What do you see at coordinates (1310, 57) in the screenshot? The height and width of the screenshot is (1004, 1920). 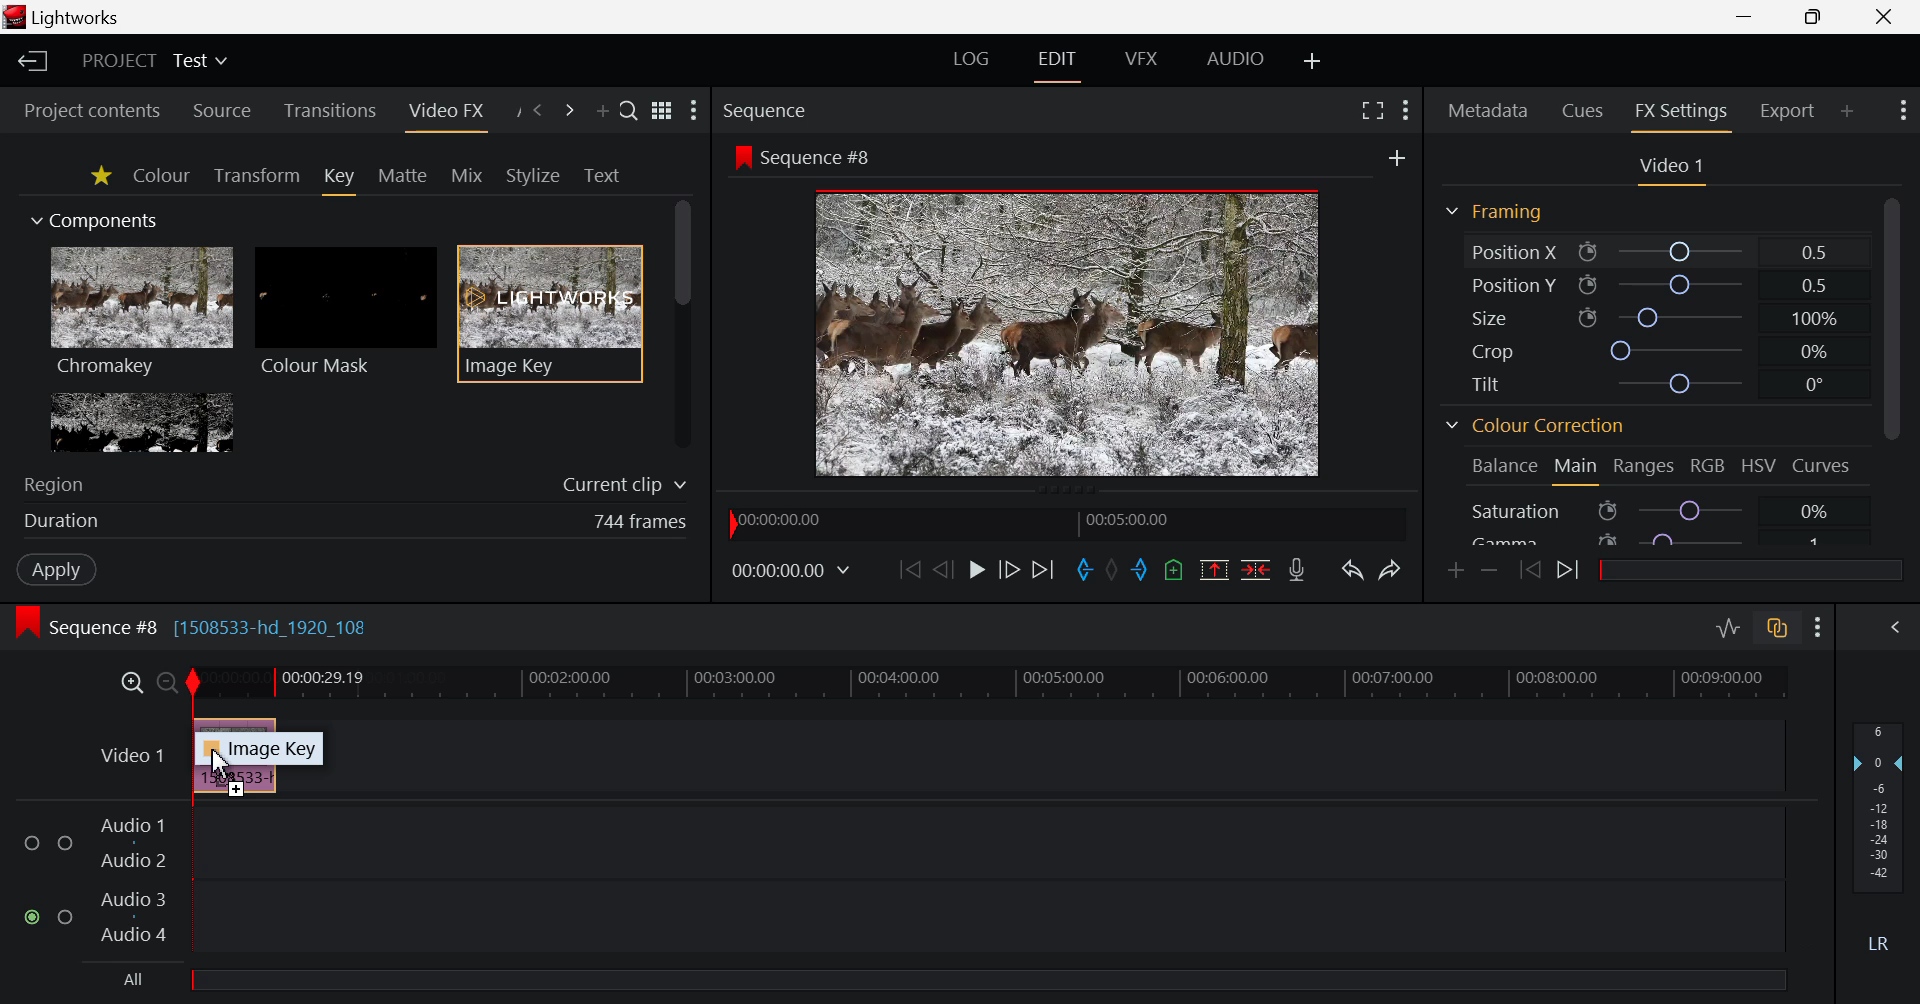 I see `Add Layout` at bounding box center [1310, 57].